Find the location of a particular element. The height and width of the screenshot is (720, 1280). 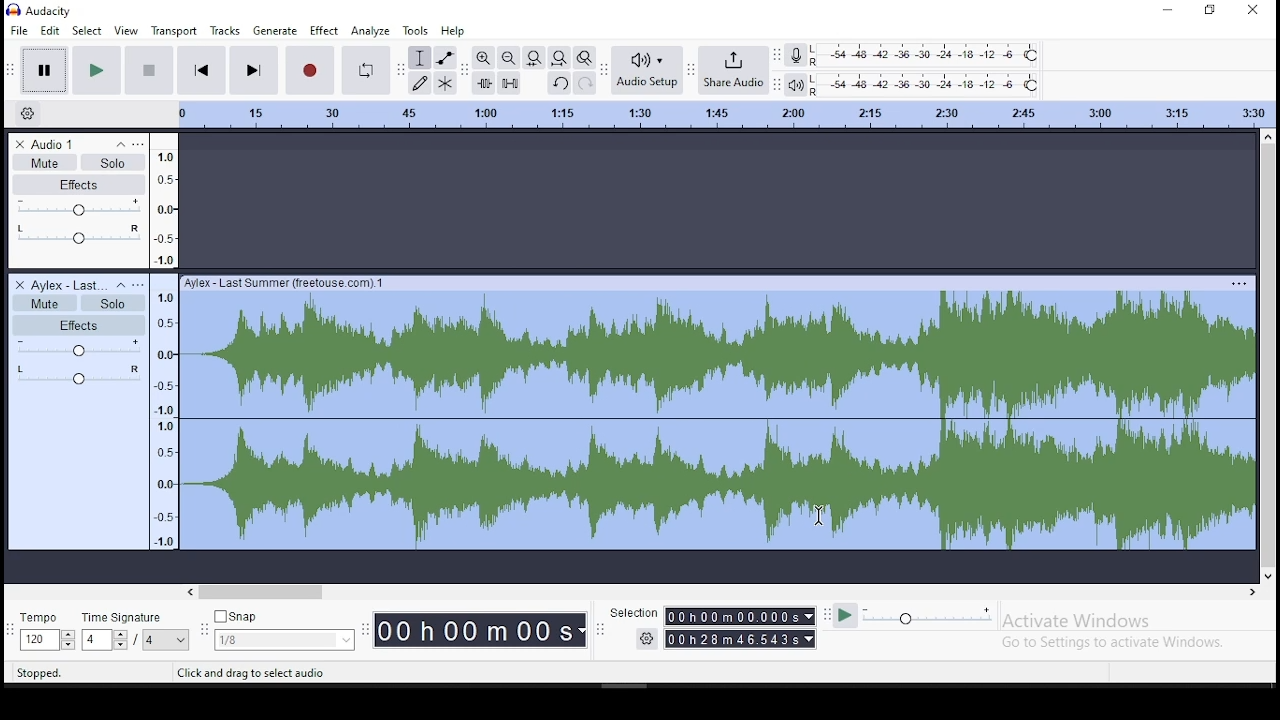

playback level is located at coordinates (927, 84).